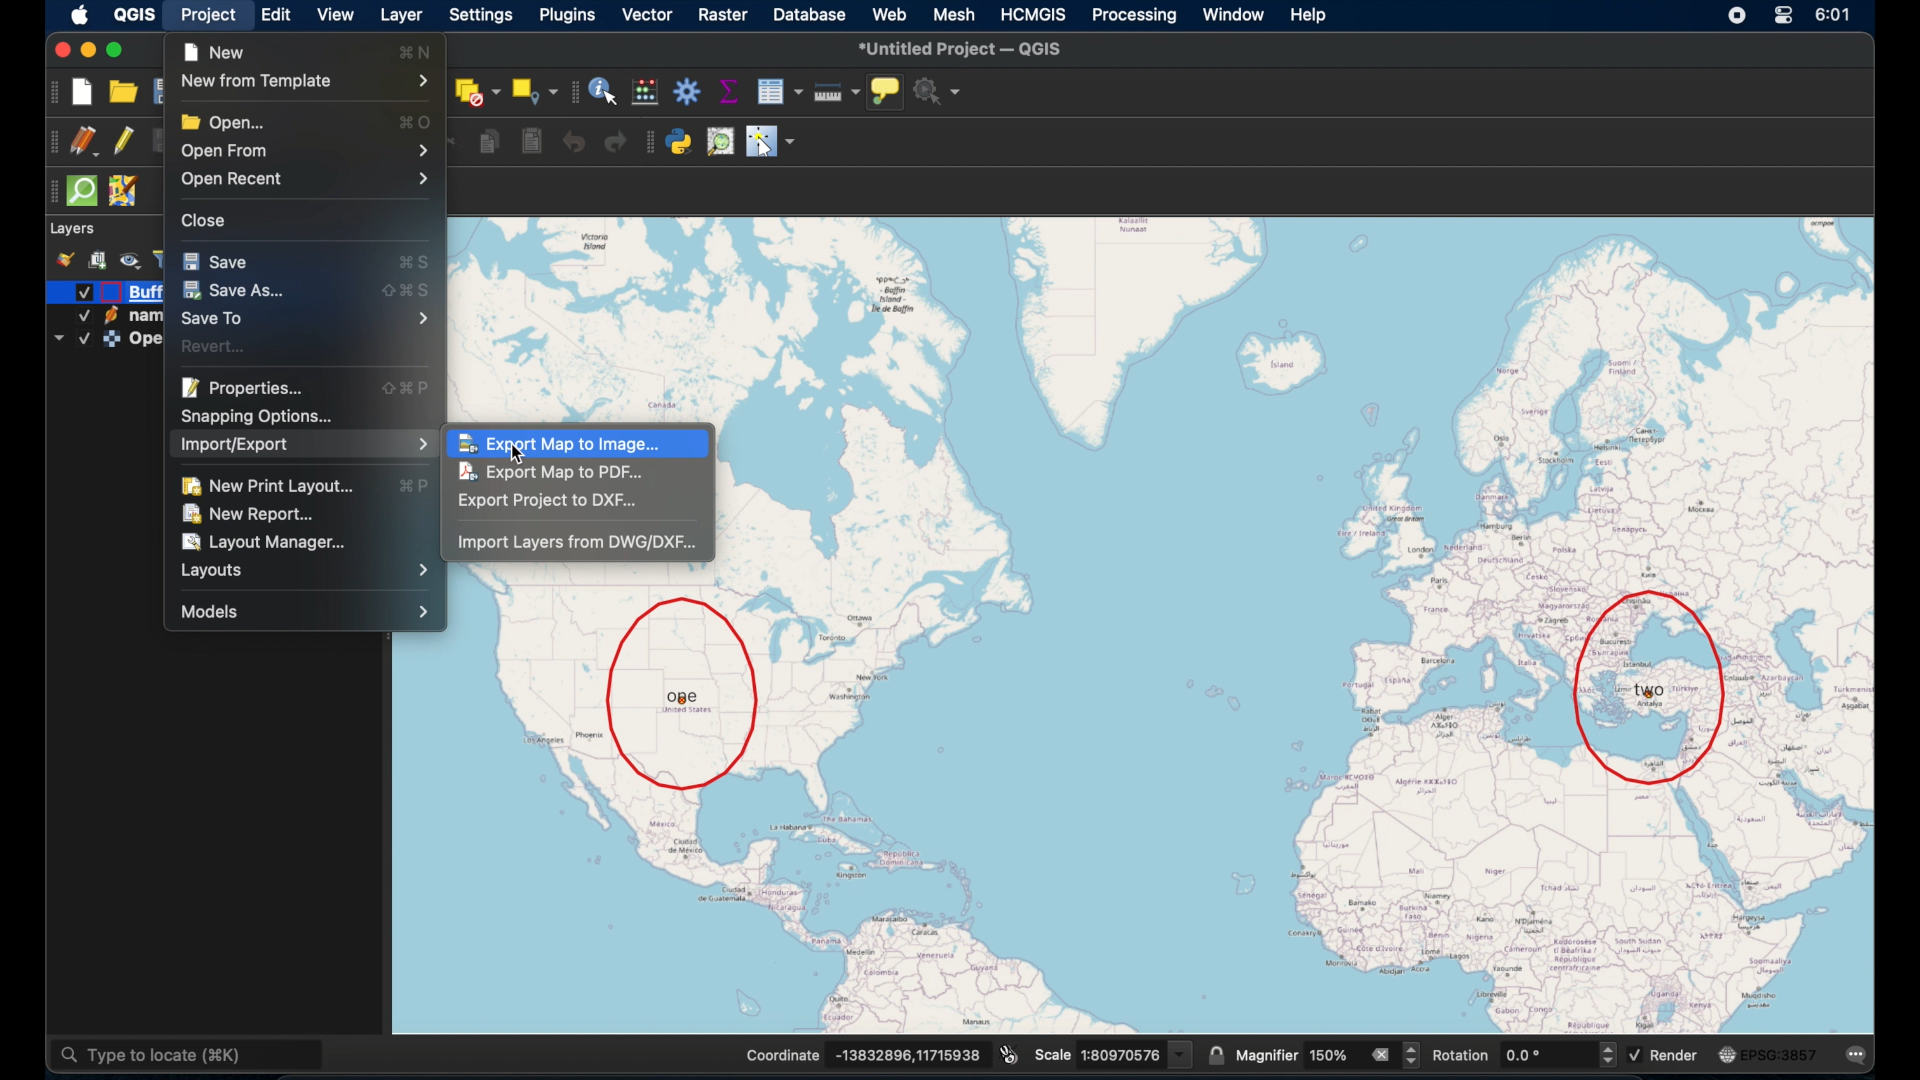 The image size is (1920, 1080). I want to click on save, so click(215, 260).